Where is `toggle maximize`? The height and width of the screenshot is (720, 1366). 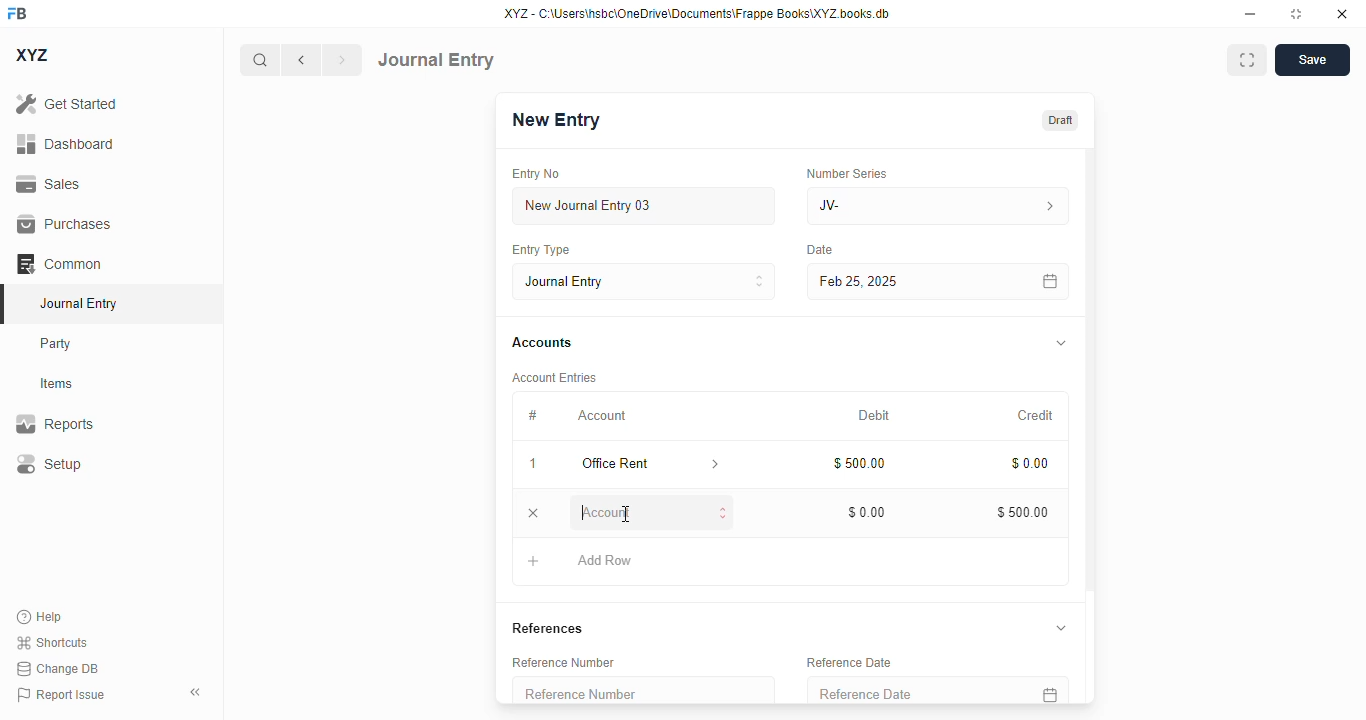
toggle maximize is located at coordinates (1295, 14).